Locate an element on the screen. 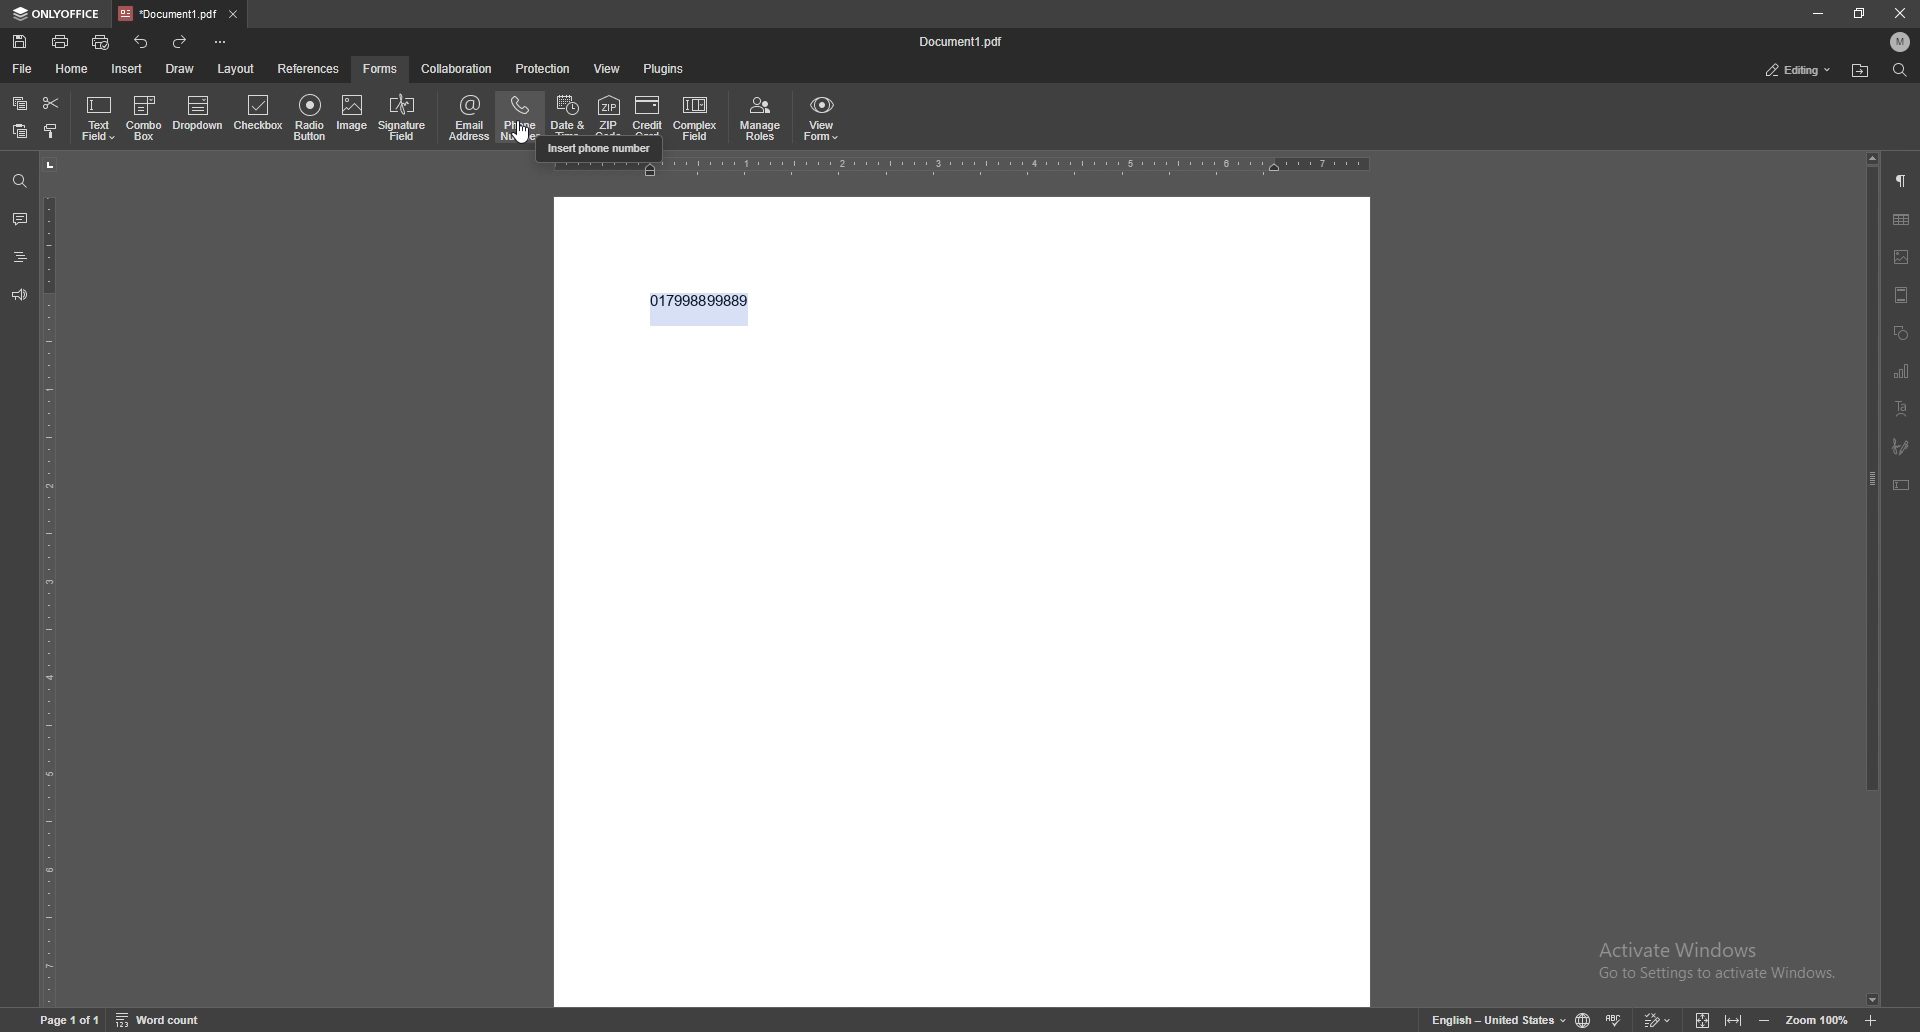  print is located at coordinates (62, 41).